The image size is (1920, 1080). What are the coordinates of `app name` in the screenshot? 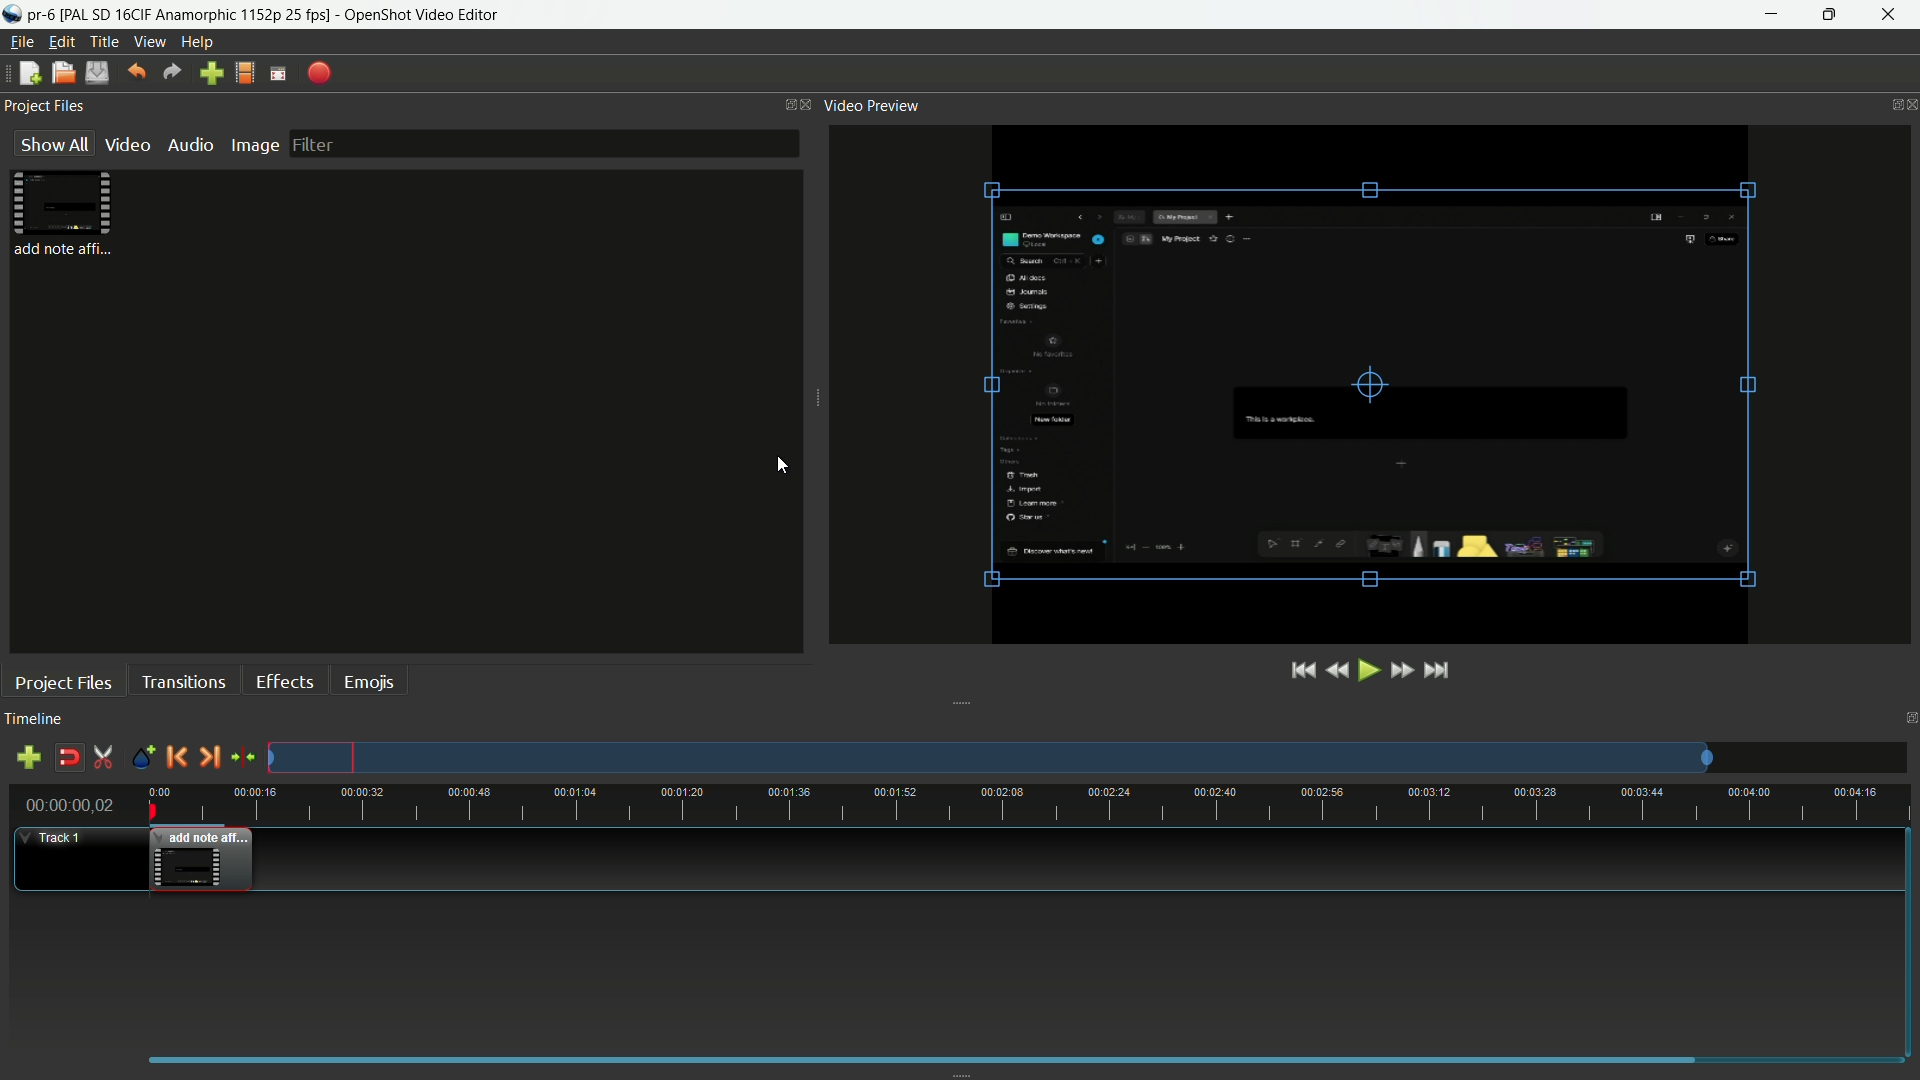 It's located at (424, 16).